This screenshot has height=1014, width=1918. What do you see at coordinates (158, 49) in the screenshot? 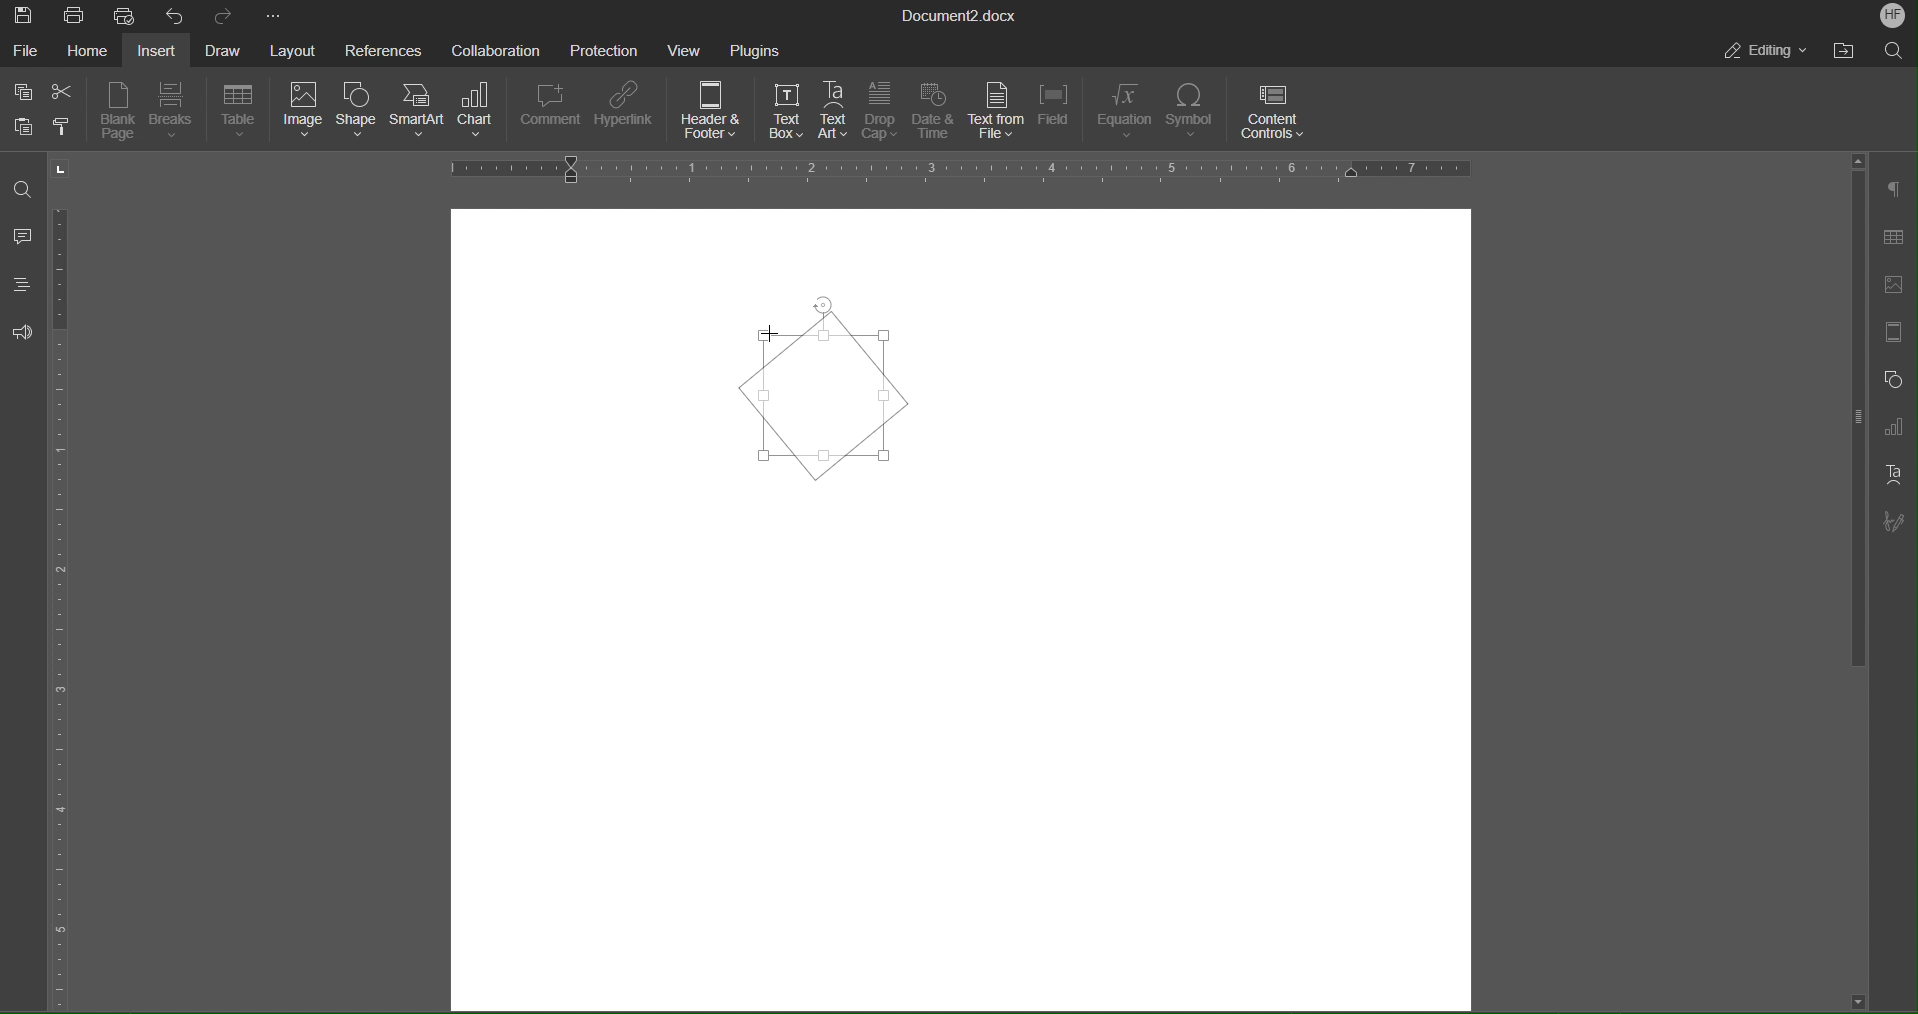
I see `Insert` at bounding box center [158, 49].